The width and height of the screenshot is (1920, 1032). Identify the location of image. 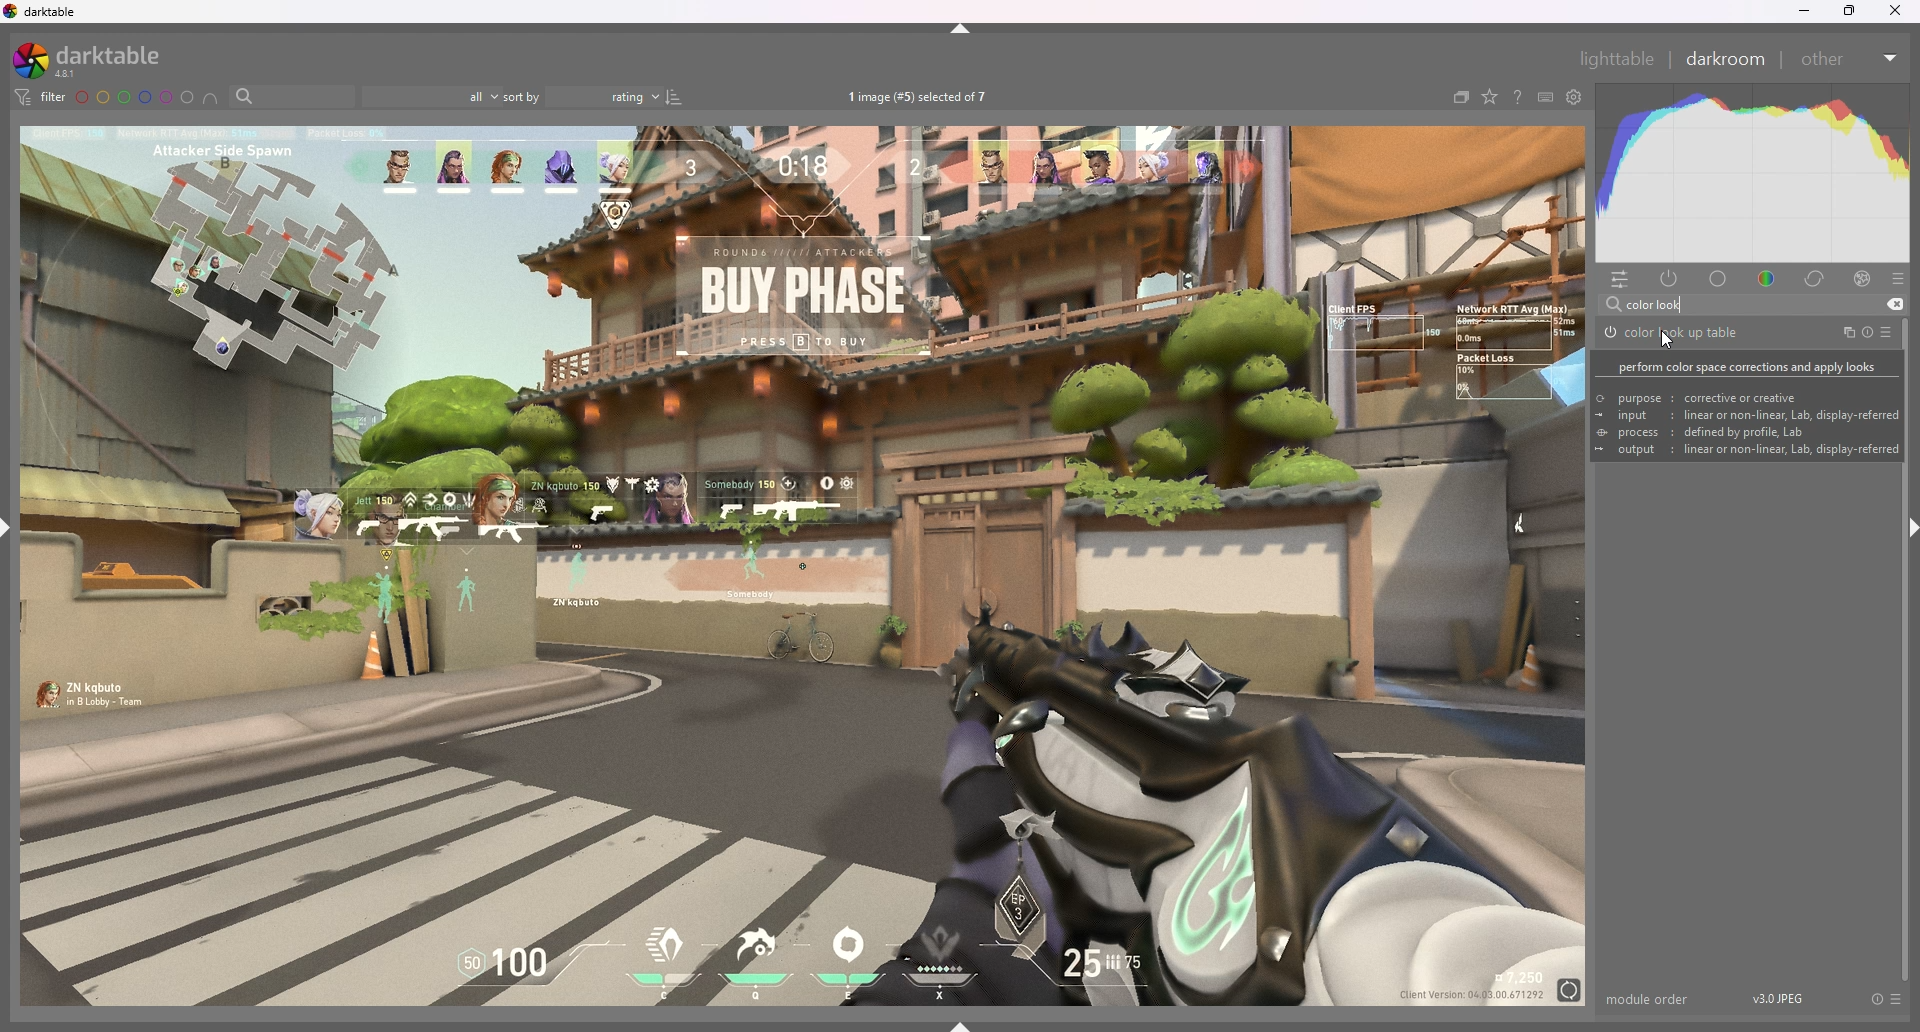
(802, 567).